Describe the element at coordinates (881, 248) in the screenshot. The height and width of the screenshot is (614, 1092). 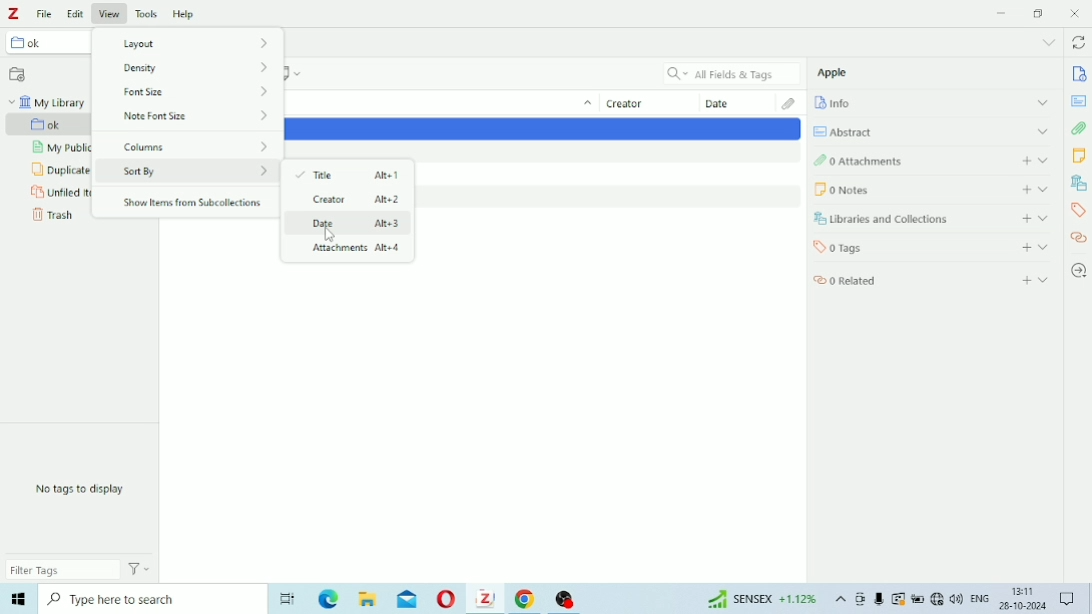
I see `Tags` at that location.